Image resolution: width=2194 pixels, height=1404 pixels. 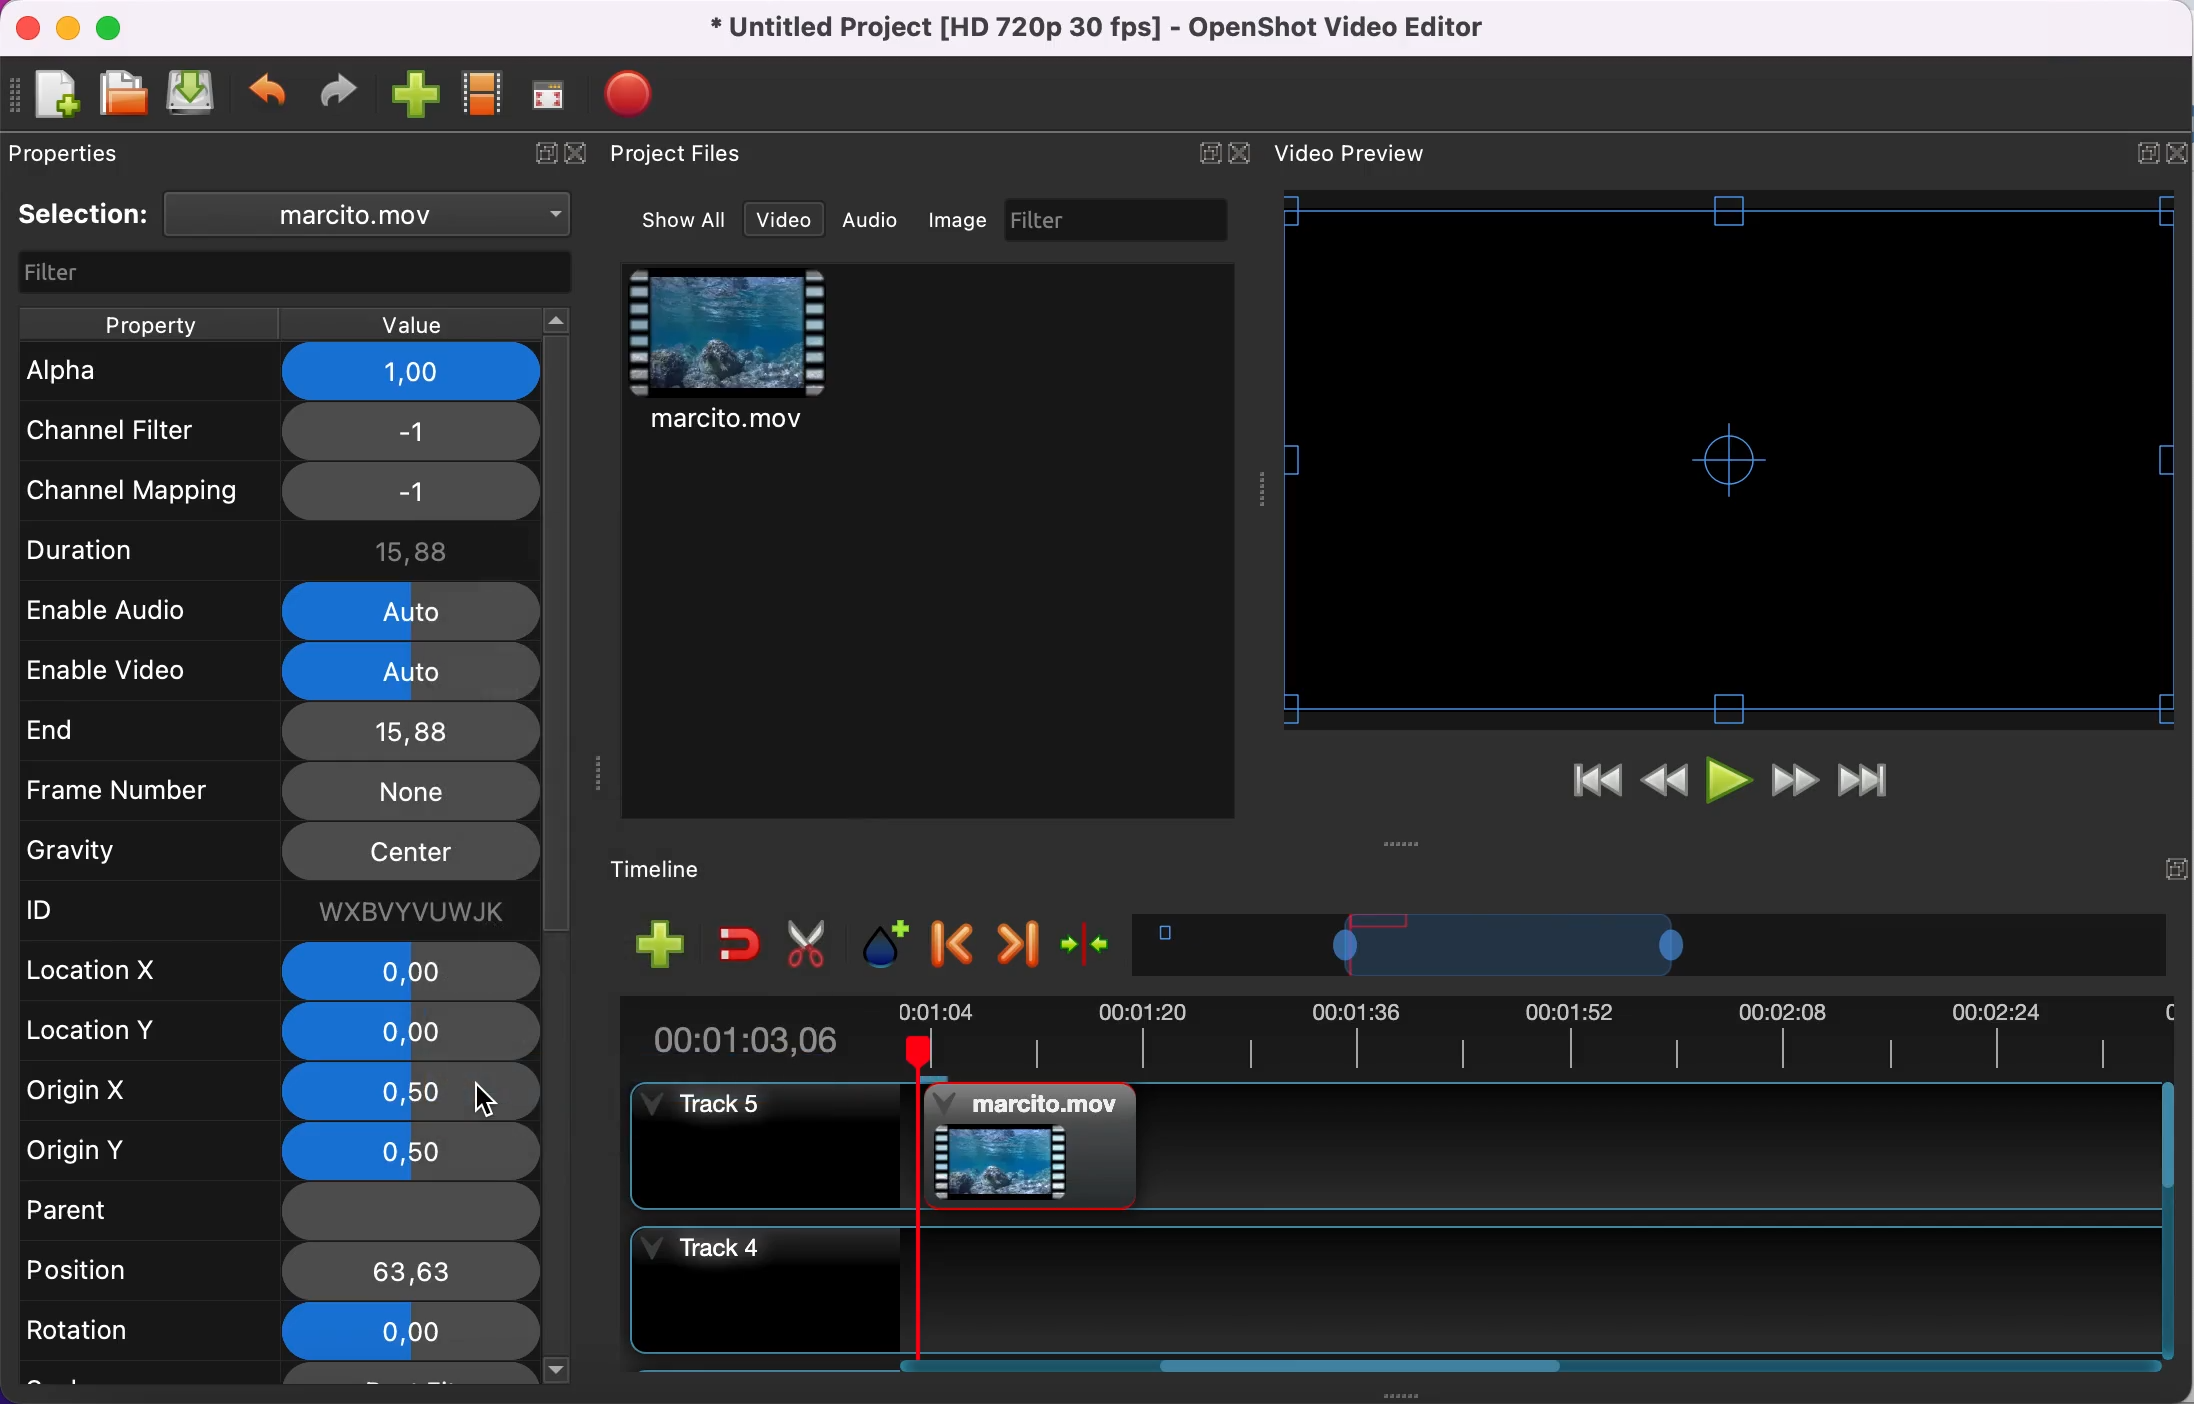 I want to click on choose profile, so click(x=484, y=94).